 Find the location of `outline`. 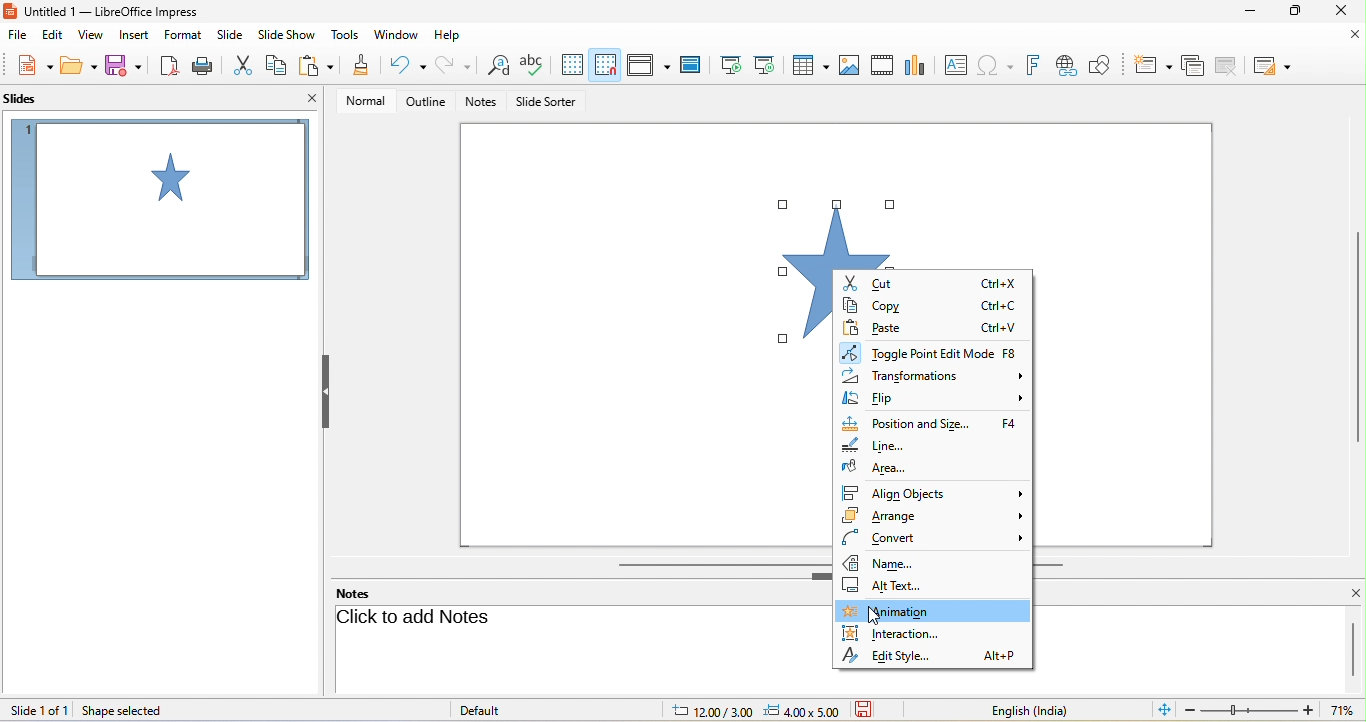

outline is located at coordinates (429, 105).